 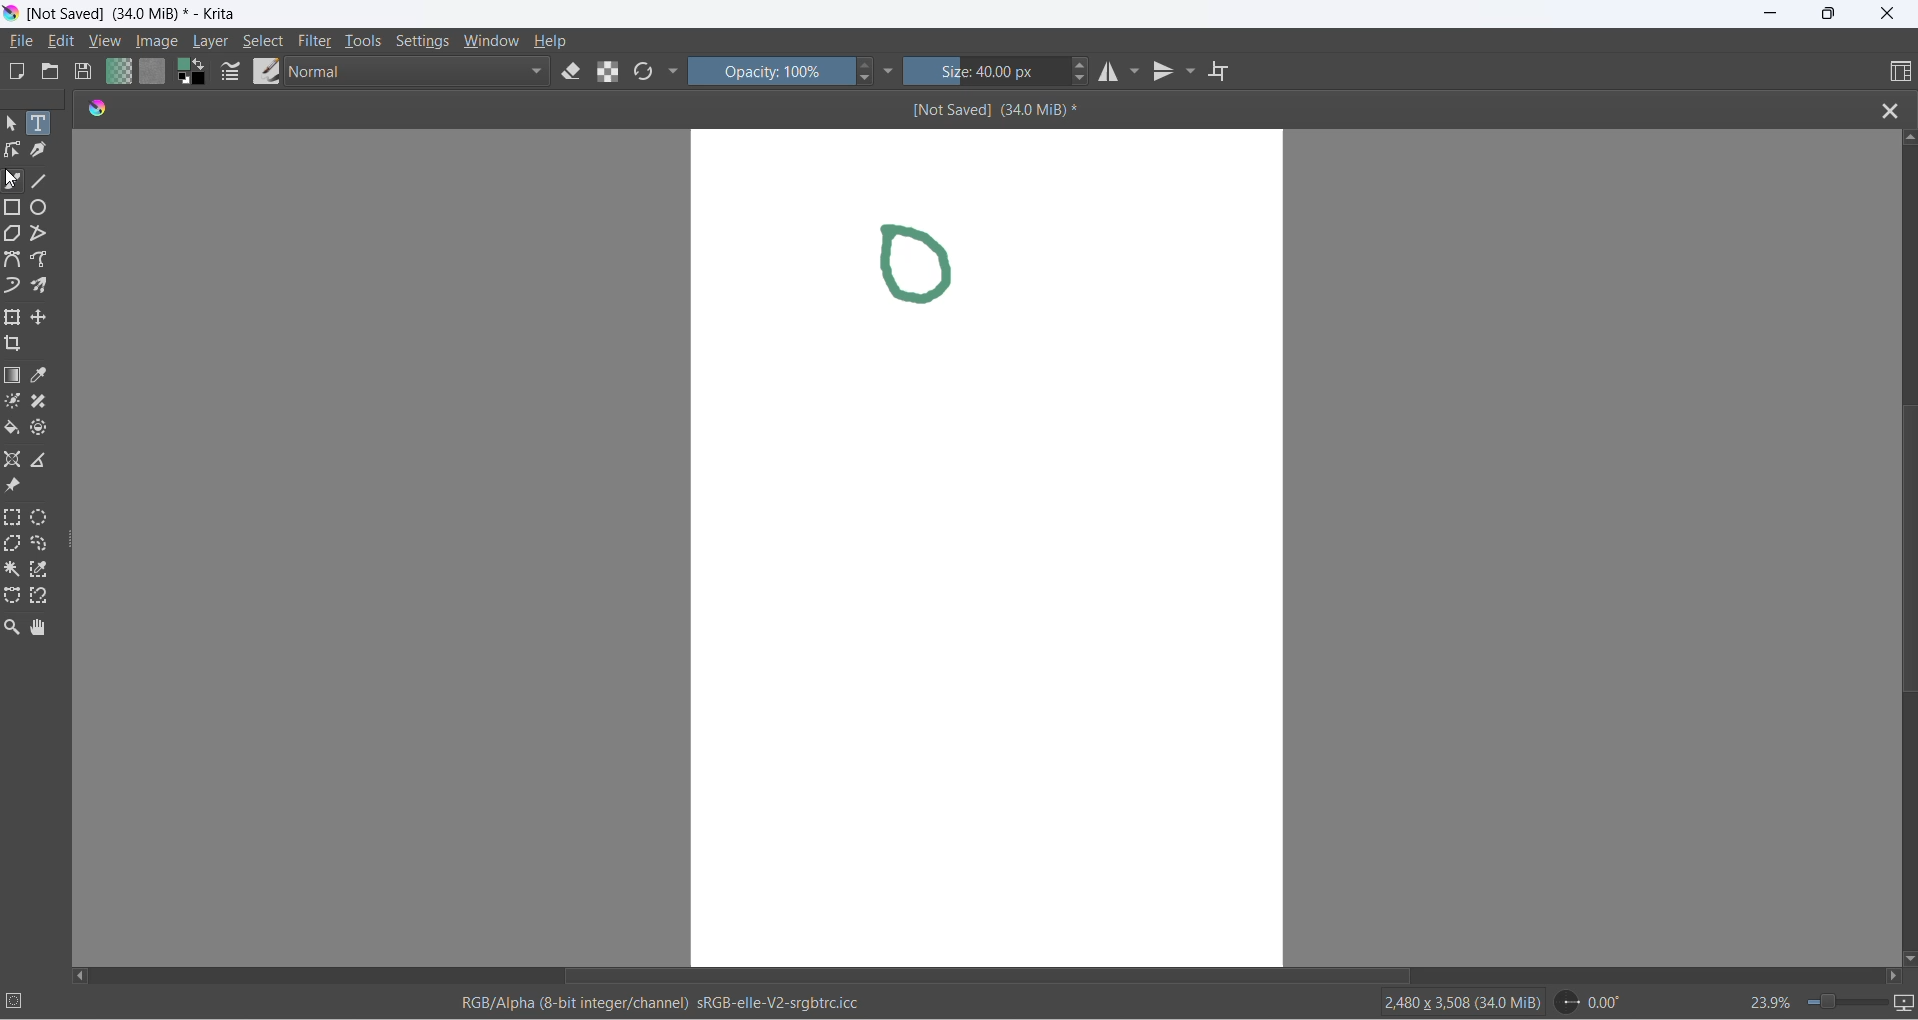 What do you see at coordinates (607, 71) in the screenshot?
I see `preserve alpha` at bounding box center [607, 71].